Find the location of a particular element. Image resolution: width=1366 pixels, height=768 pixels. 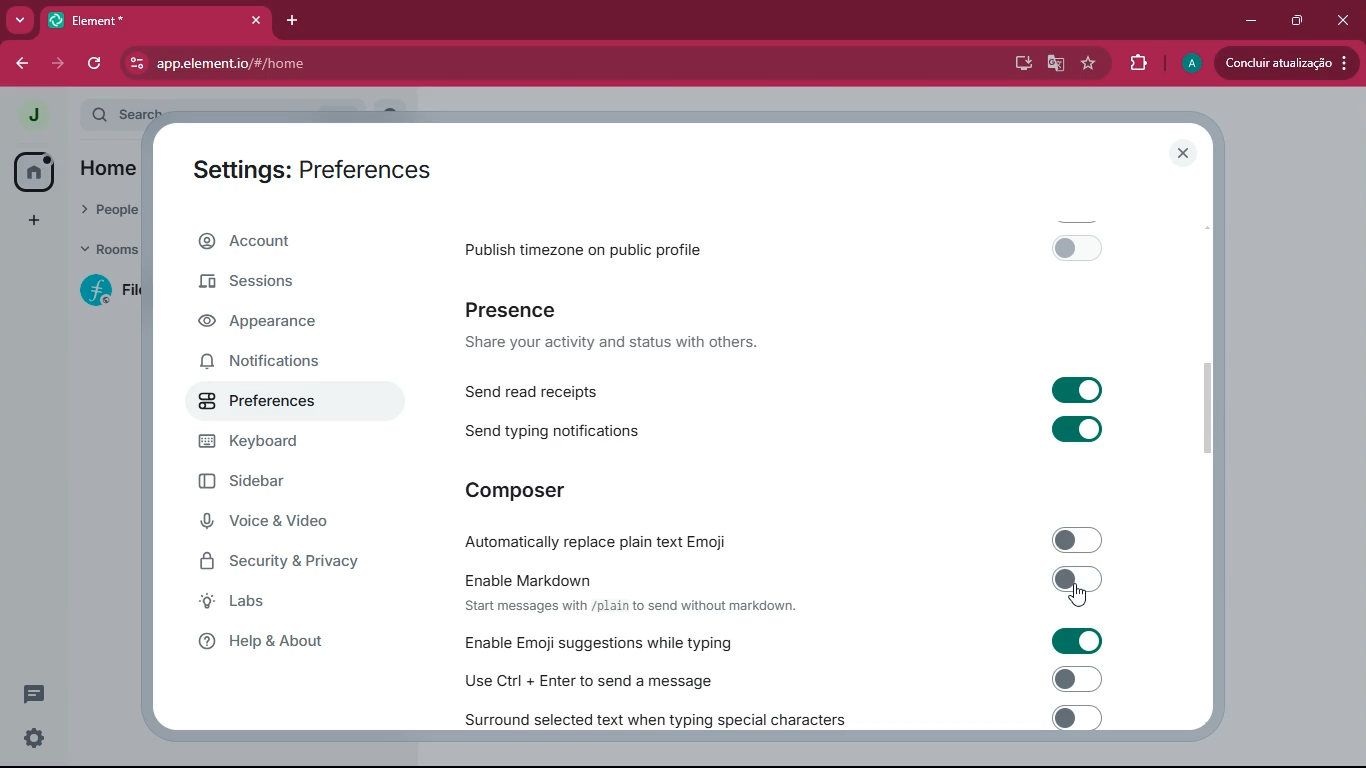

comments is located at coordinates (30, 694).